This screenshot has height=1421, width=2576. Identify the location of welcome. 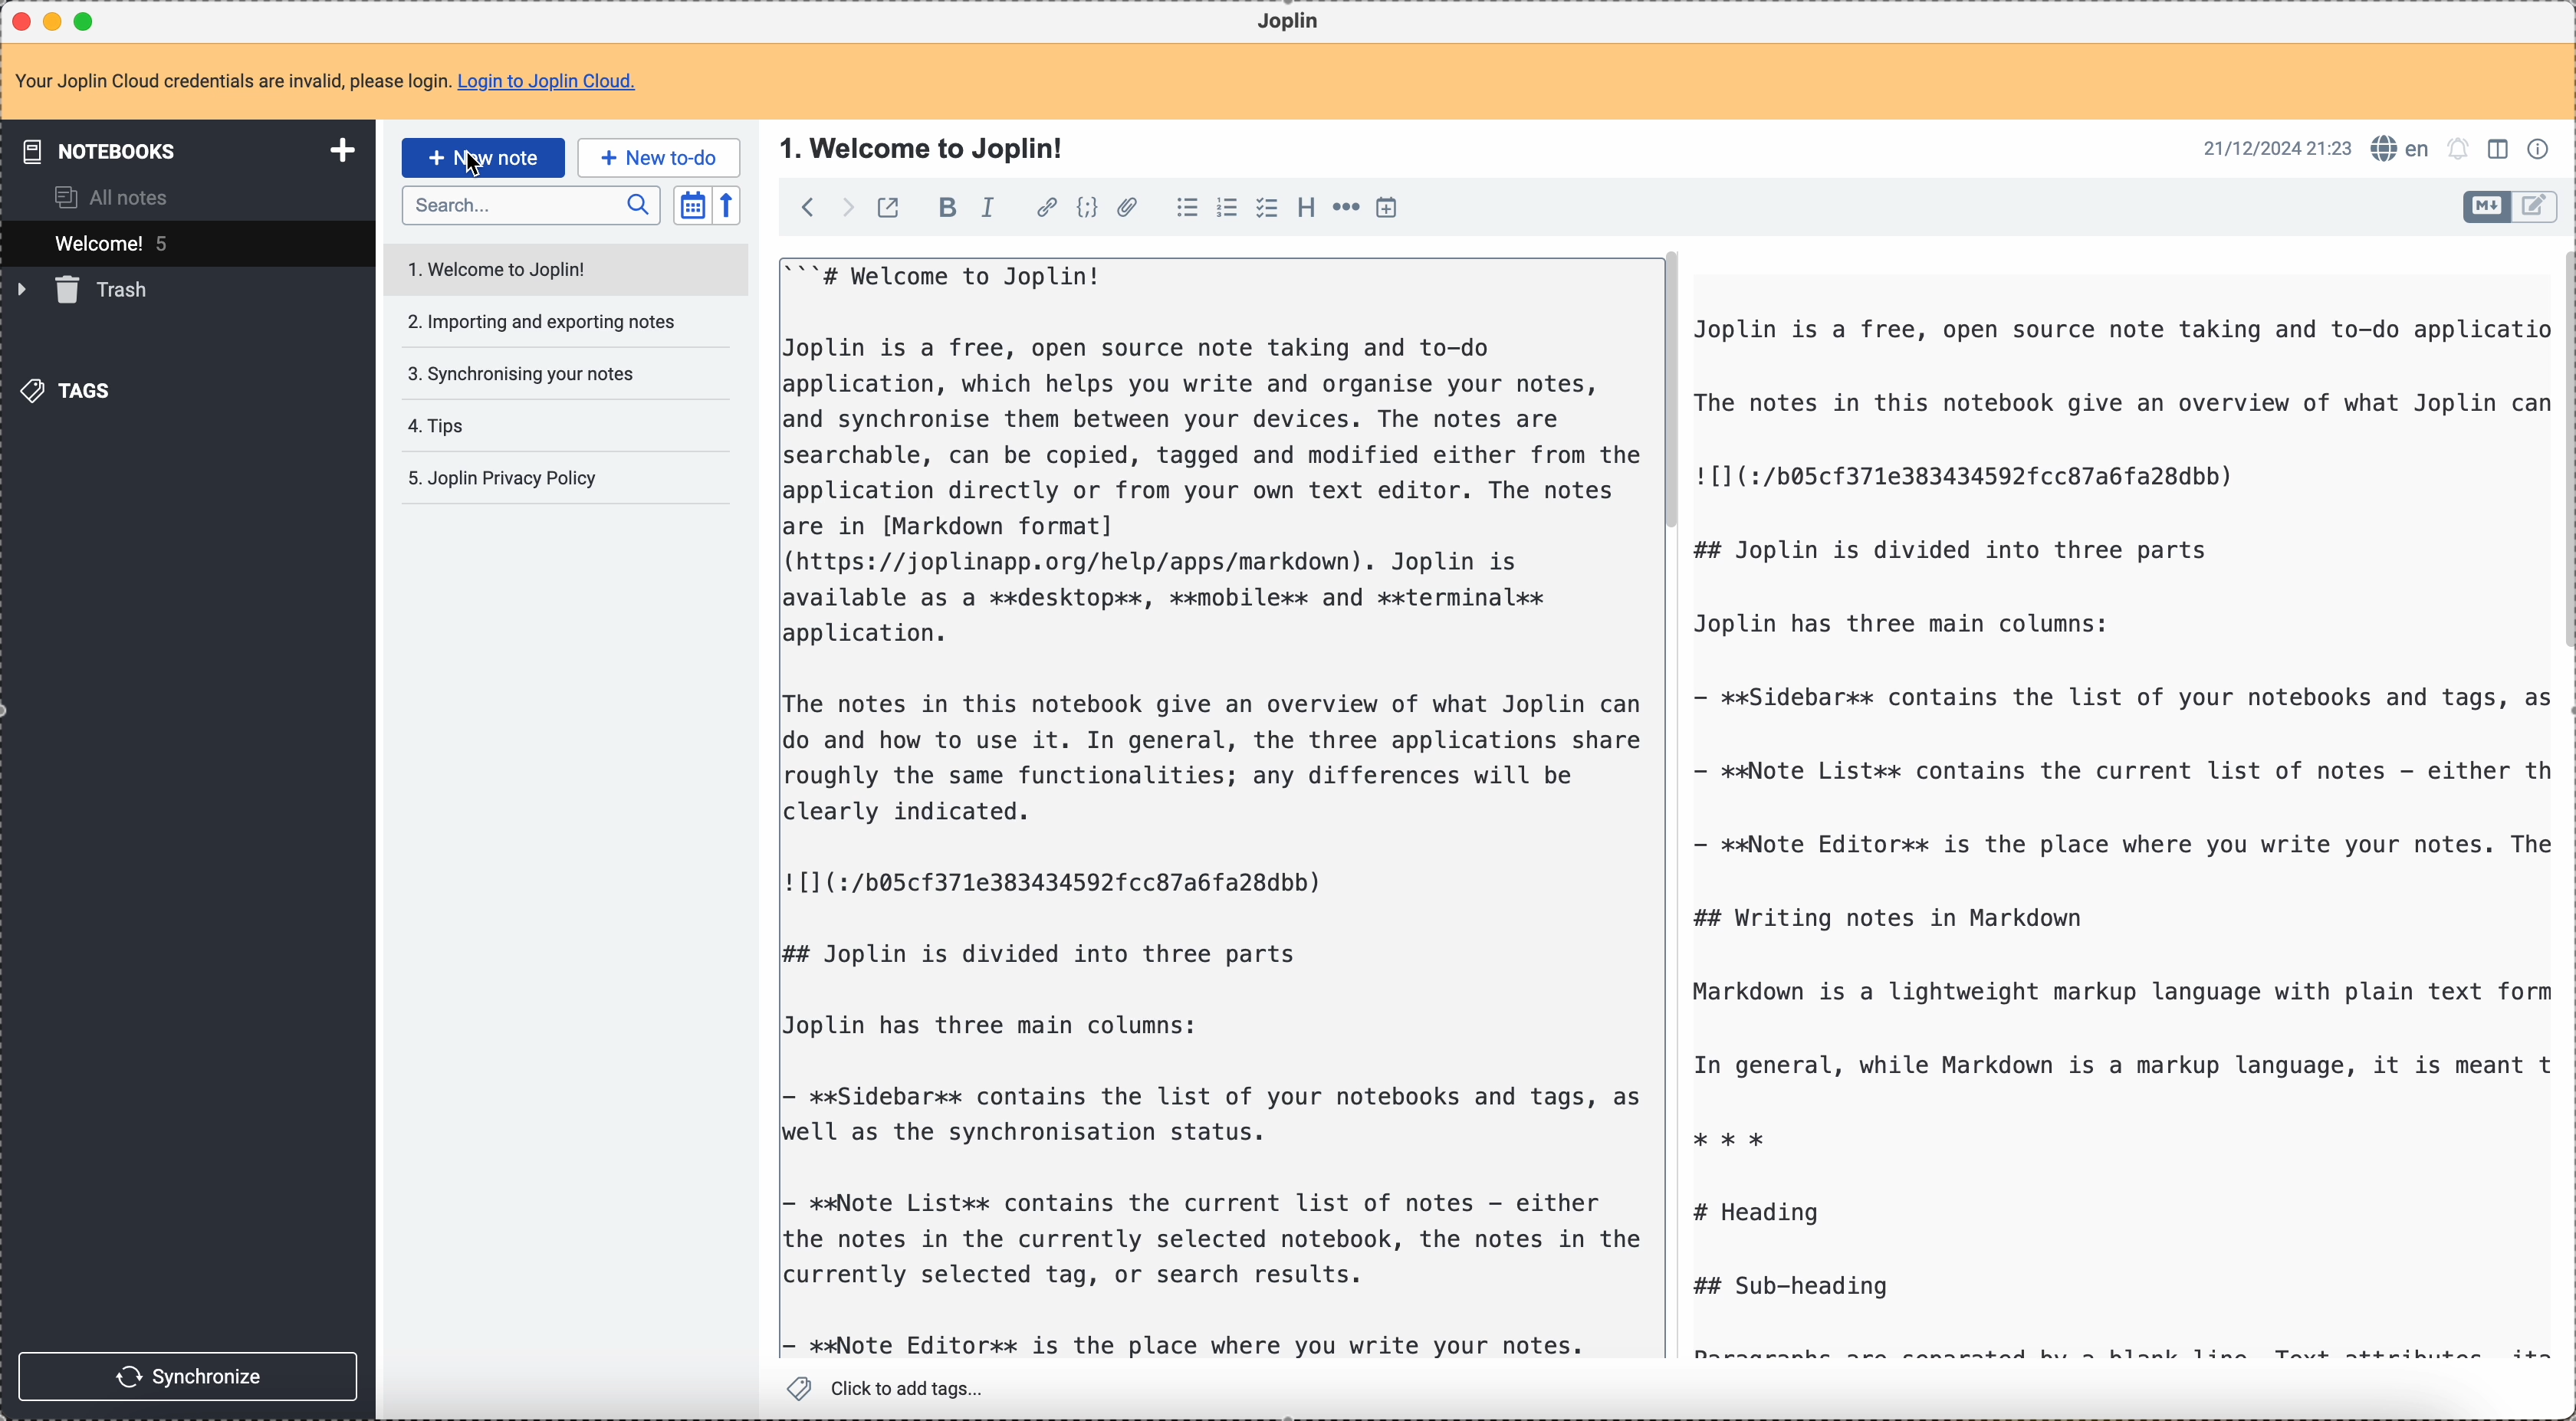
(185, 243).